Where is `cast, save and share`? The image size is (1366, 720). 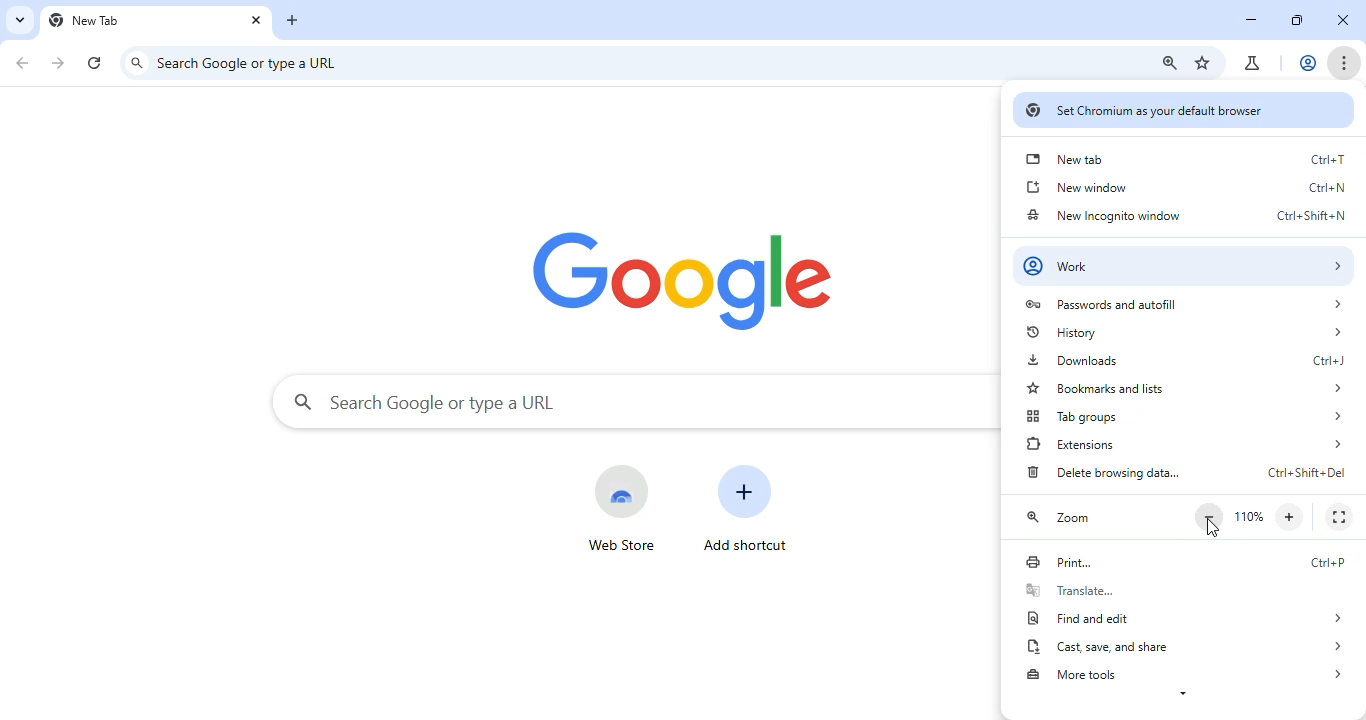 cast, save and share is located at coordinates (1187, 646).